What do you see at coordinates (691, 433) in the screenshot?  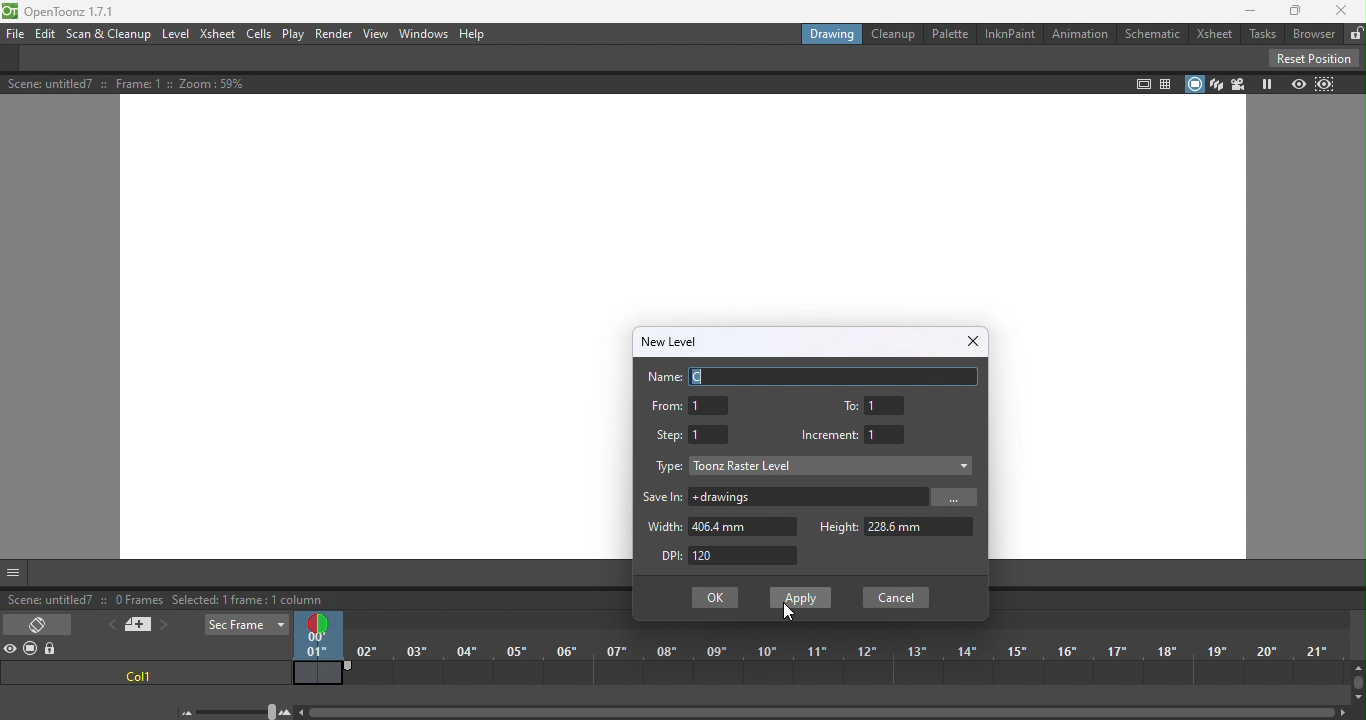 I see `Step` at bounding box center [691, 433].